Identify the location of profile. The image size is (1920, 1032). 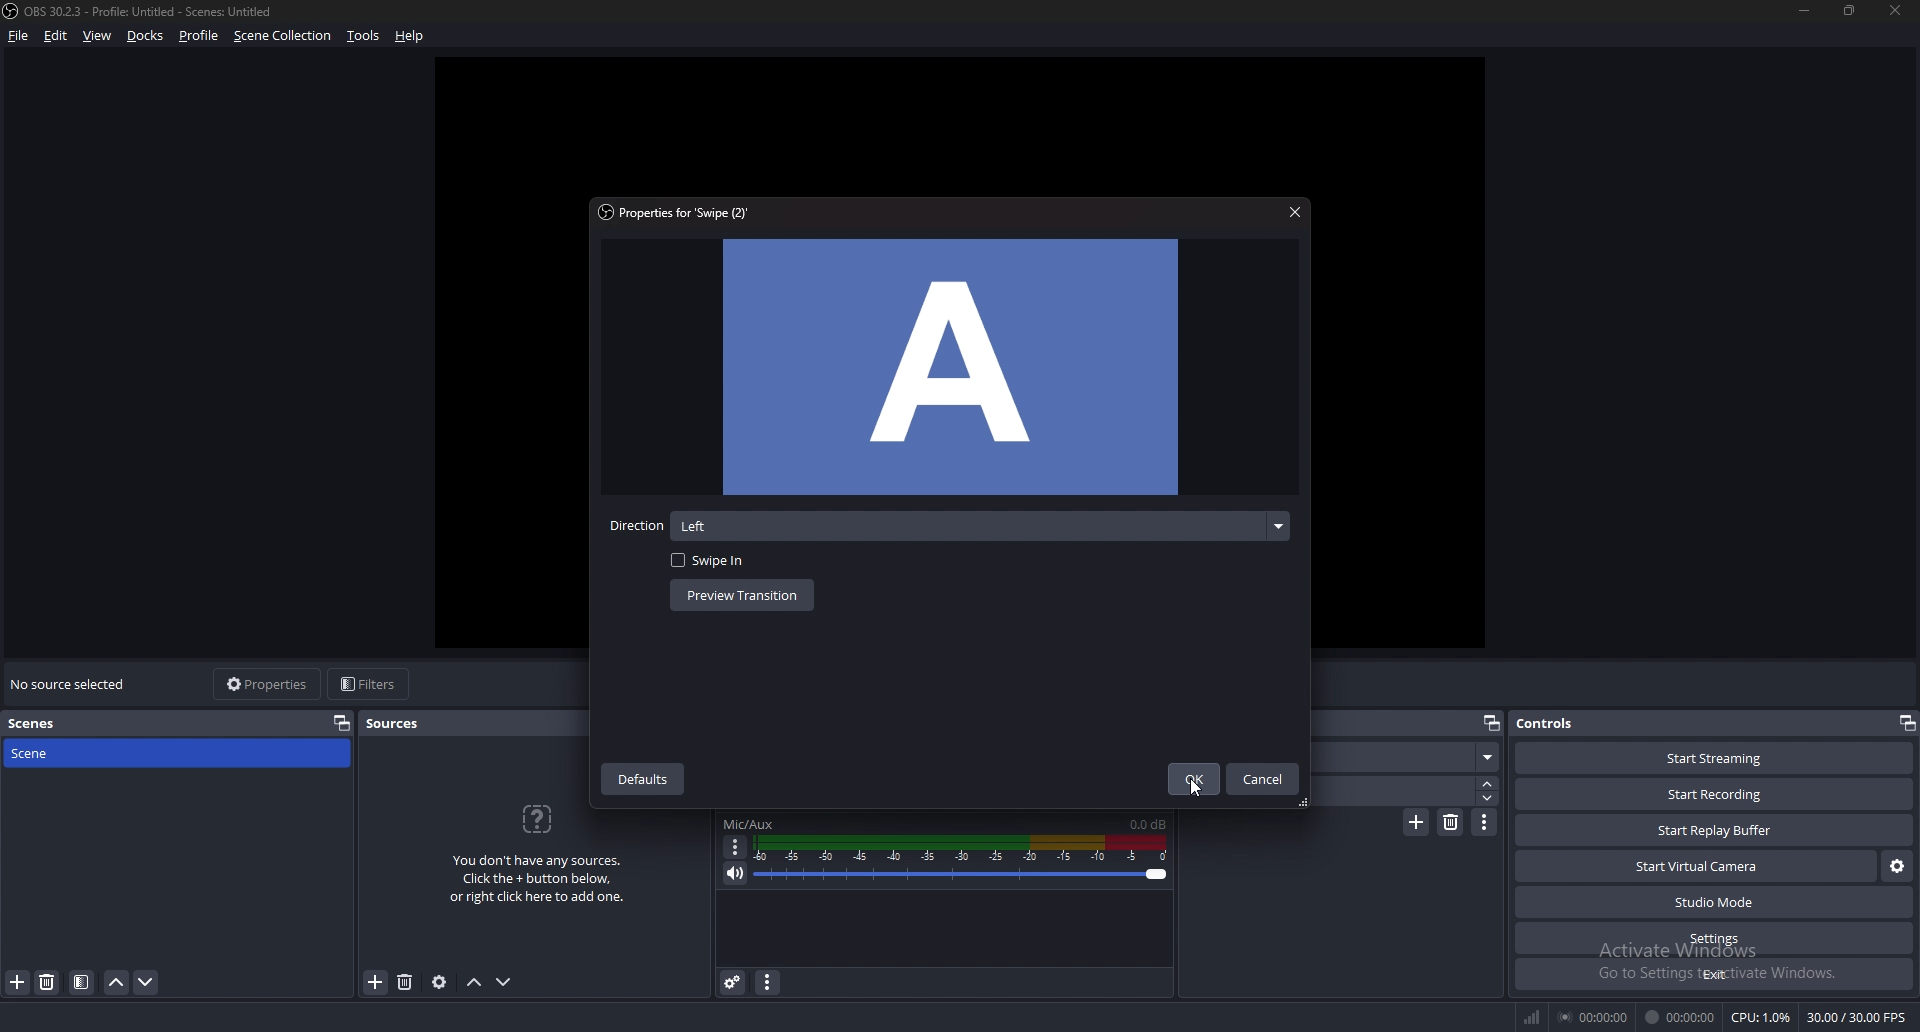
(201, 36).